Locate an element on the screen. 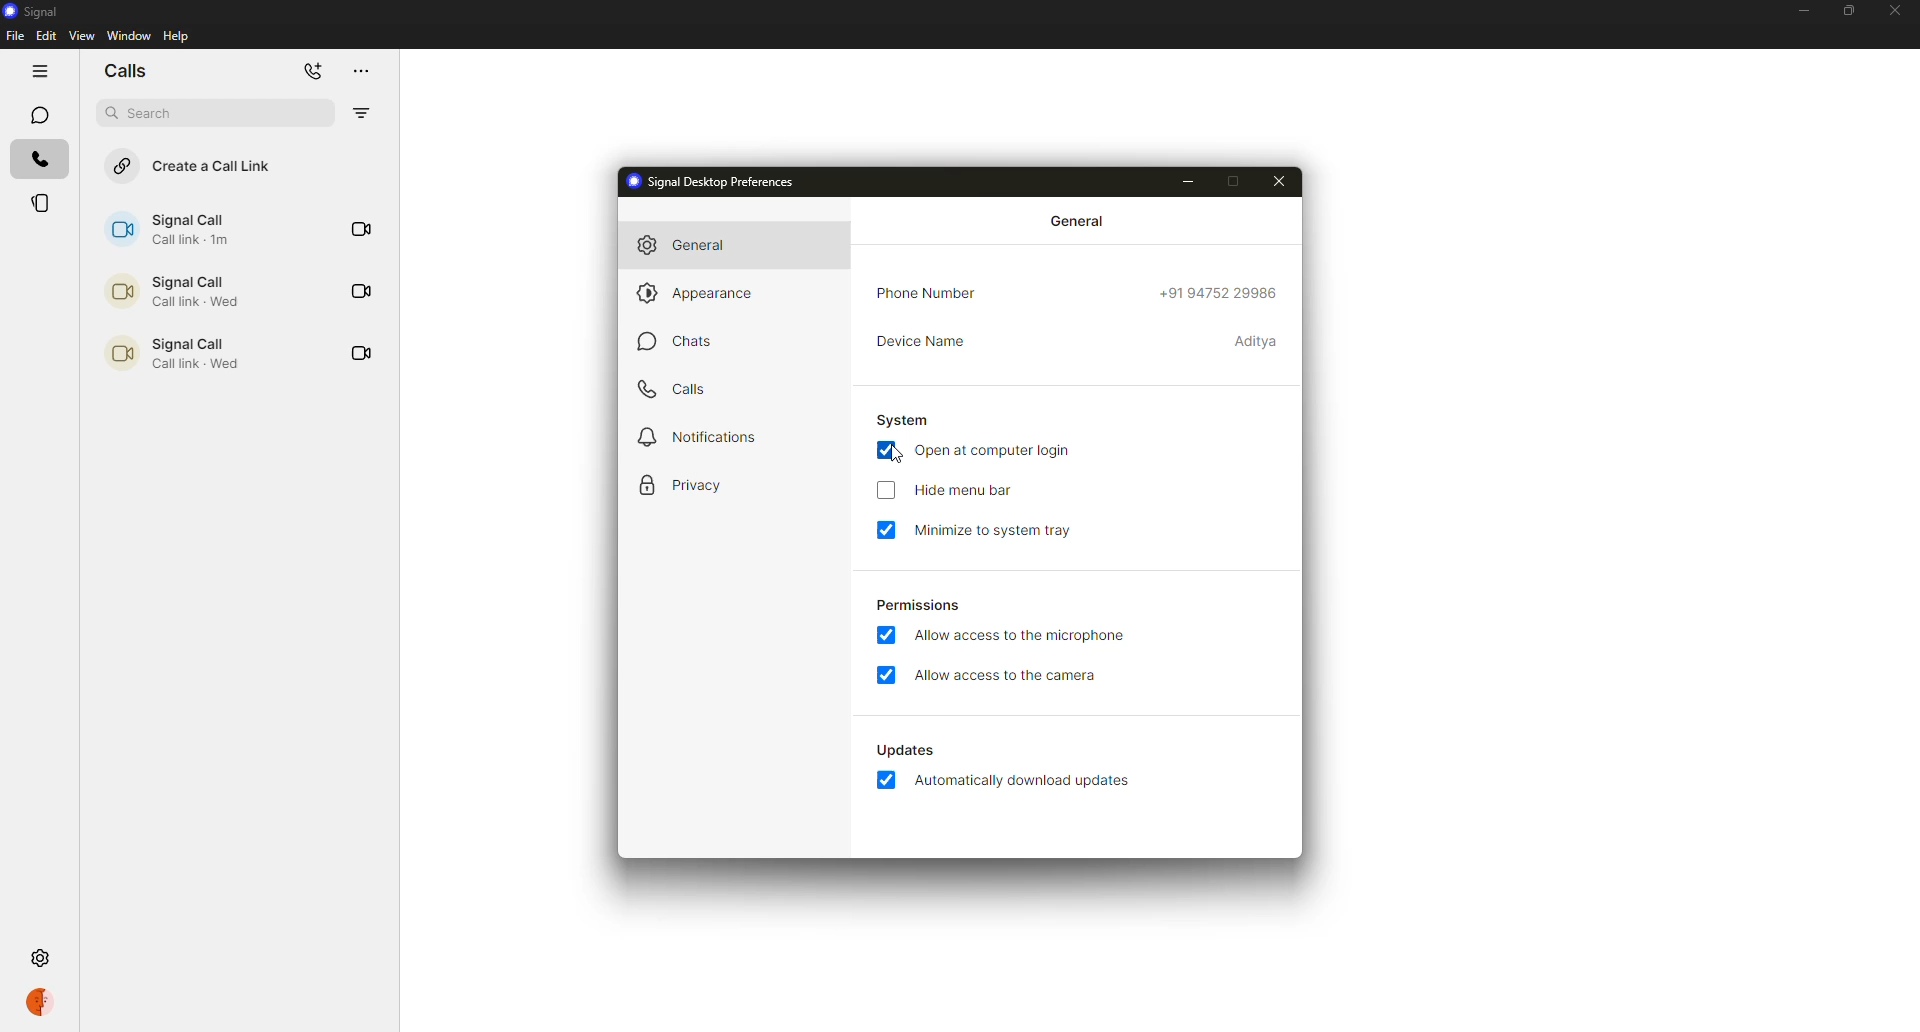 The height and width of the screenshot is (1032, 1920). maximize is located at coordinates (1846, 11).